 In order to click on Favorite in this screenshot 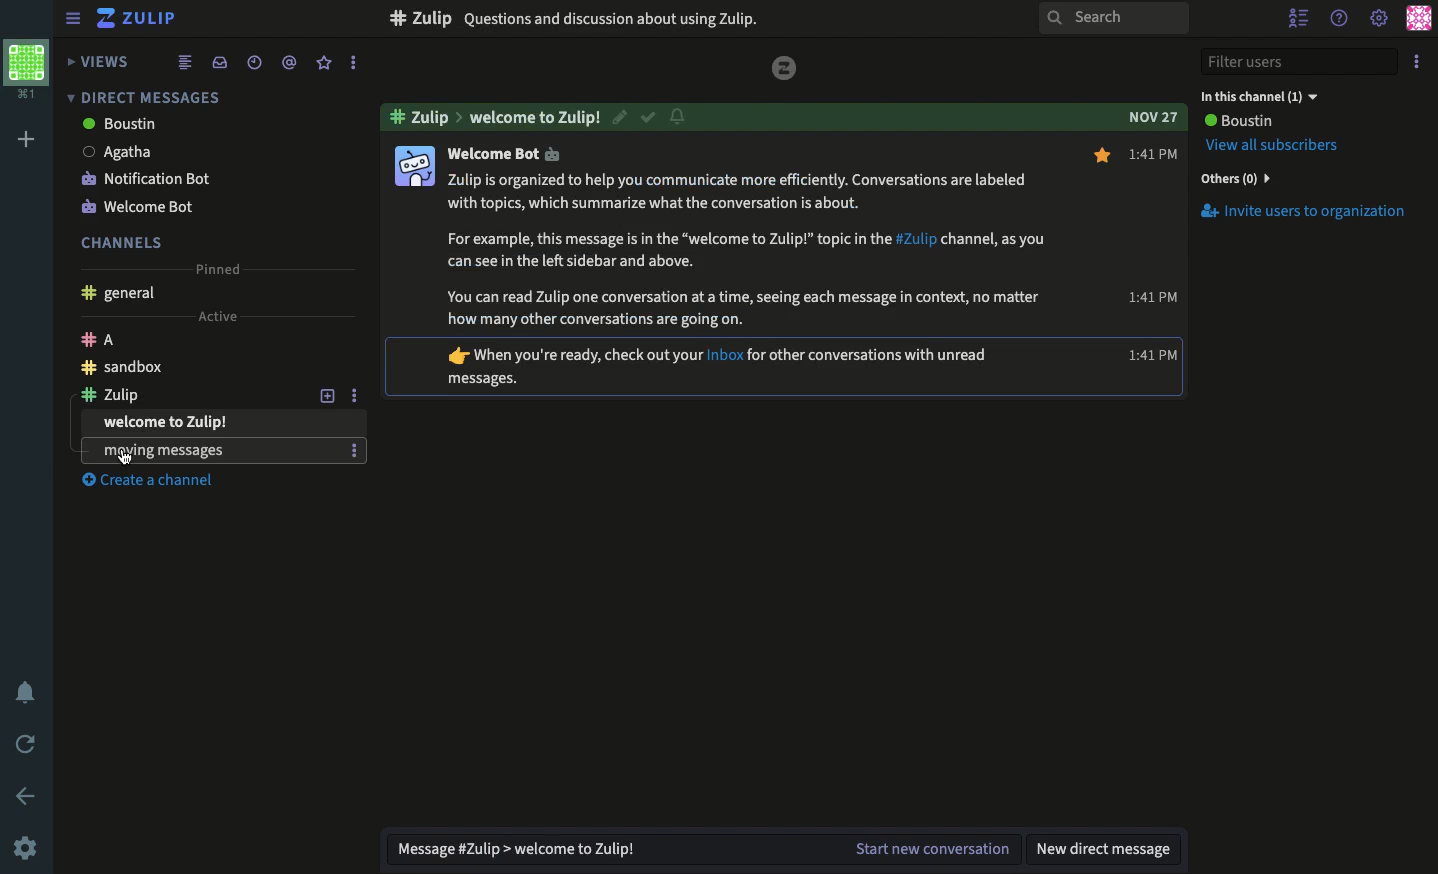, I will do `click(325, 62)`.